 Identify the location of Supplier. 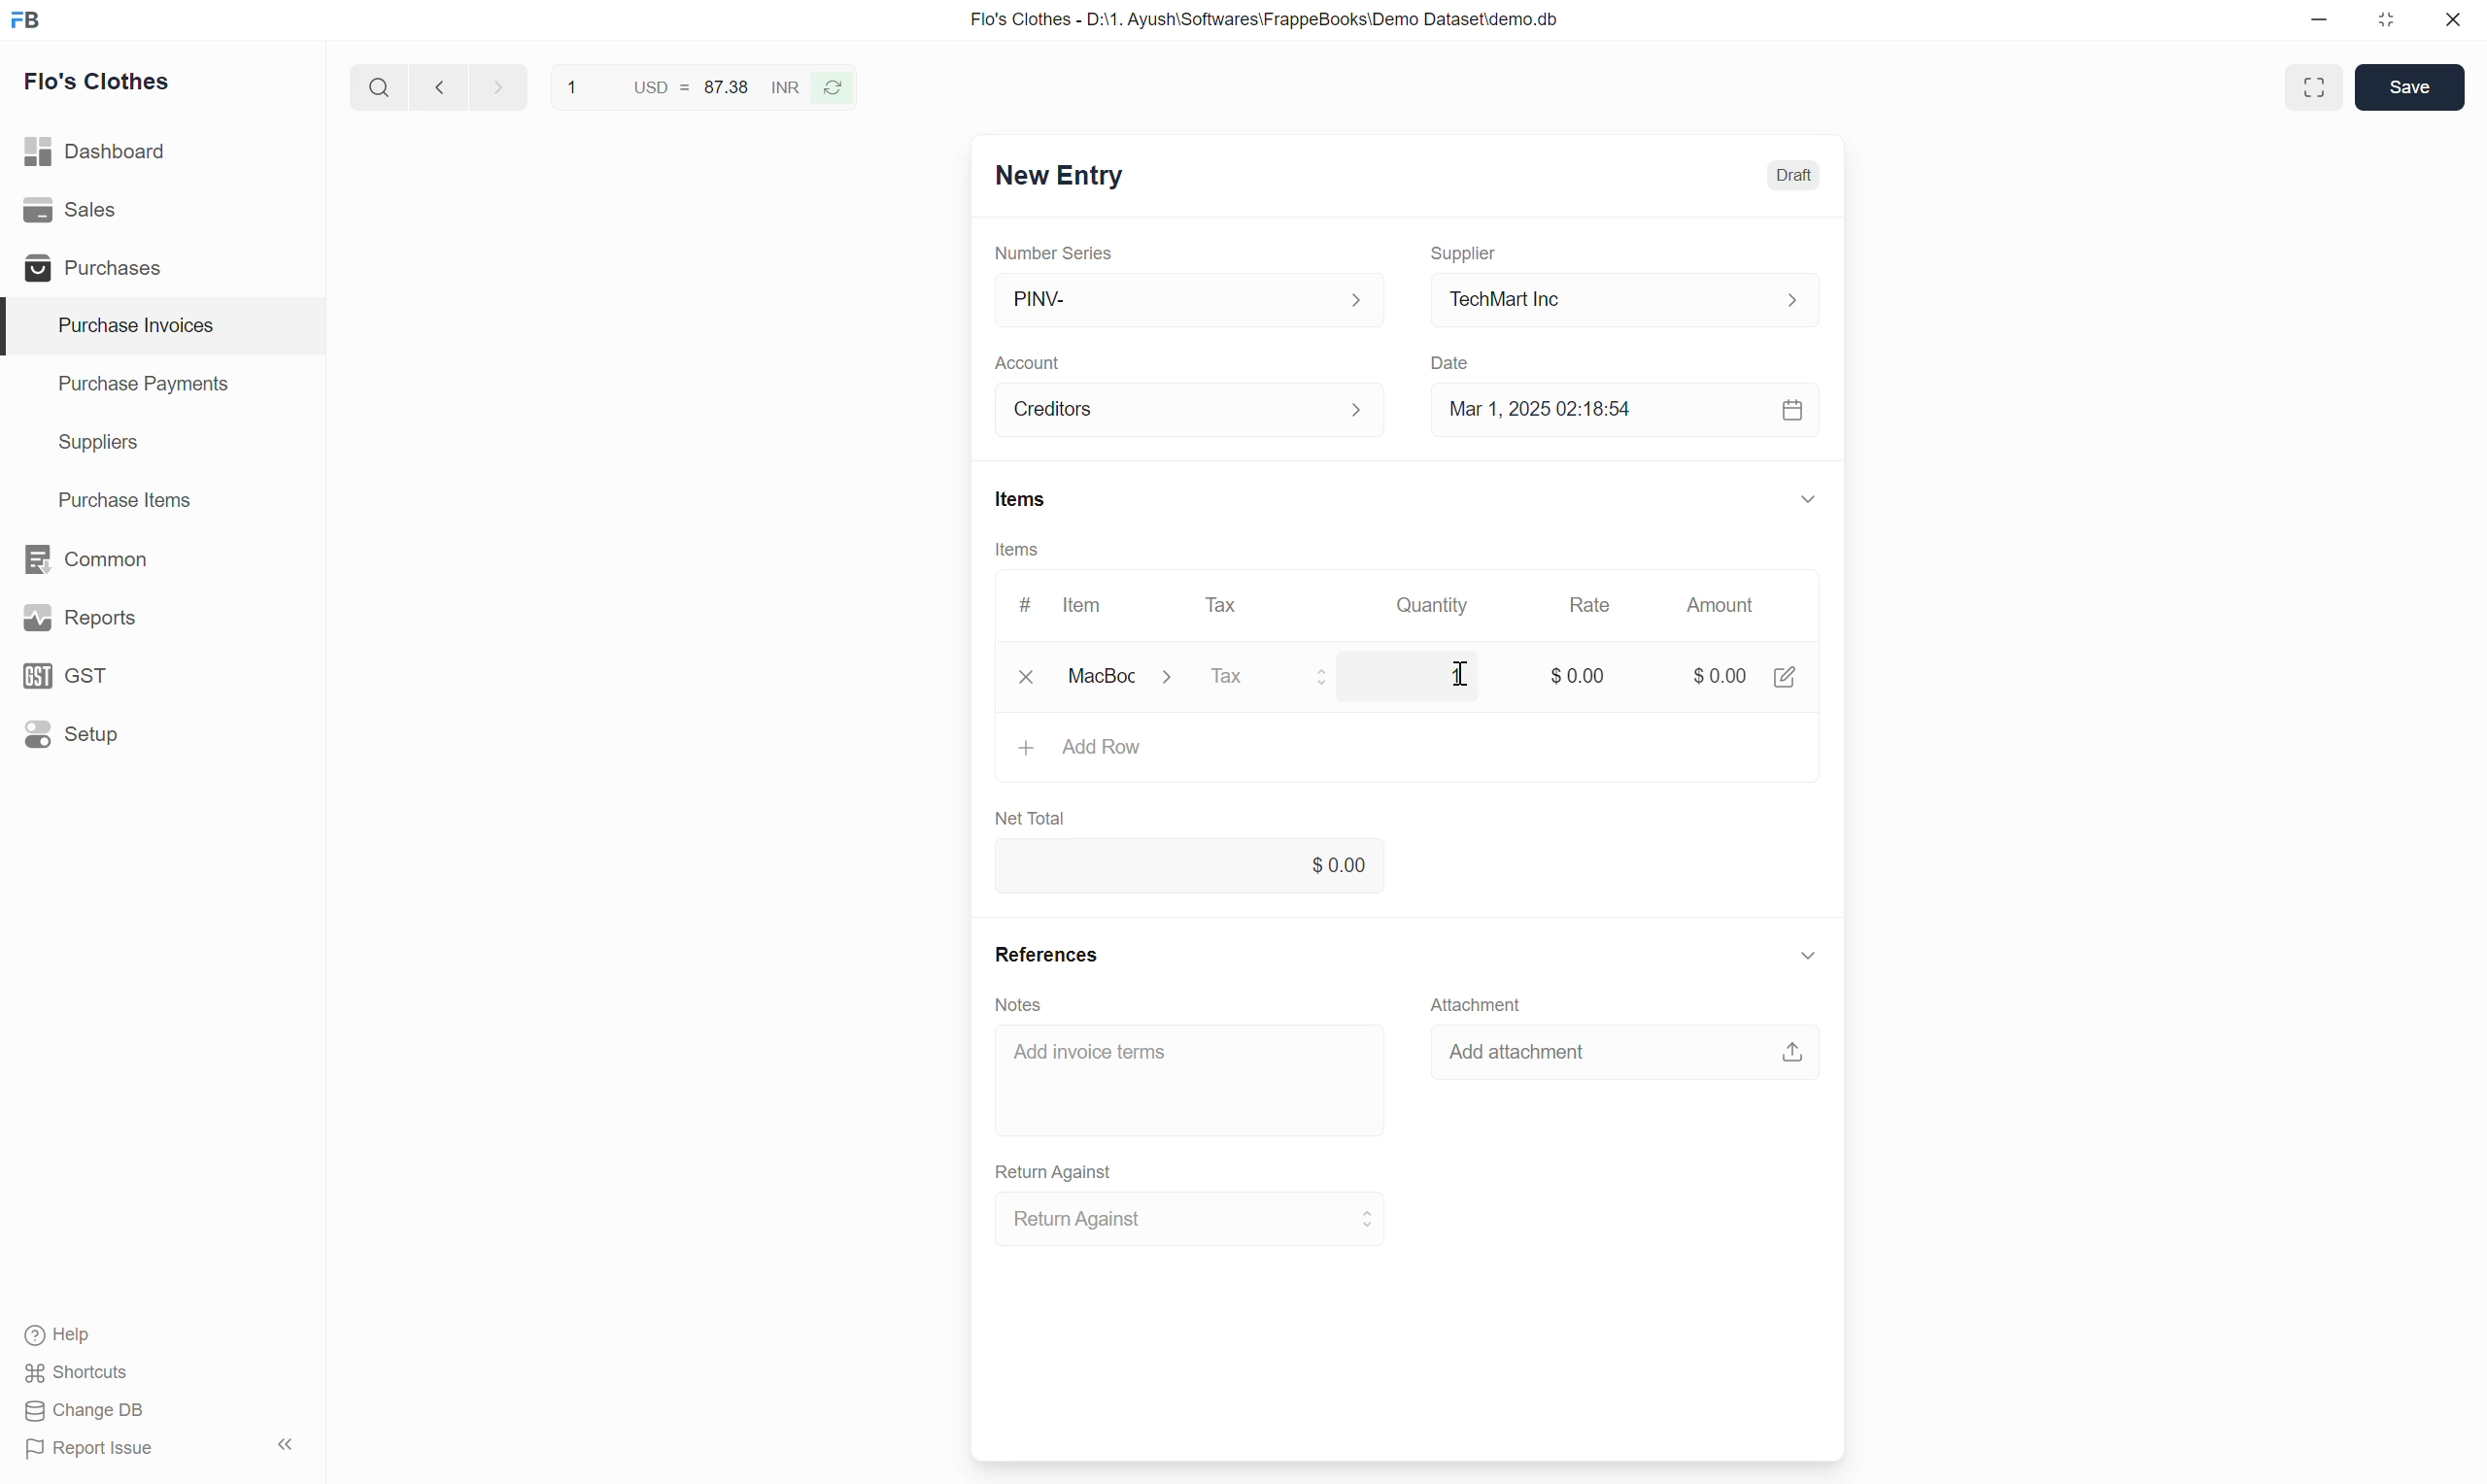
(1464, 254).